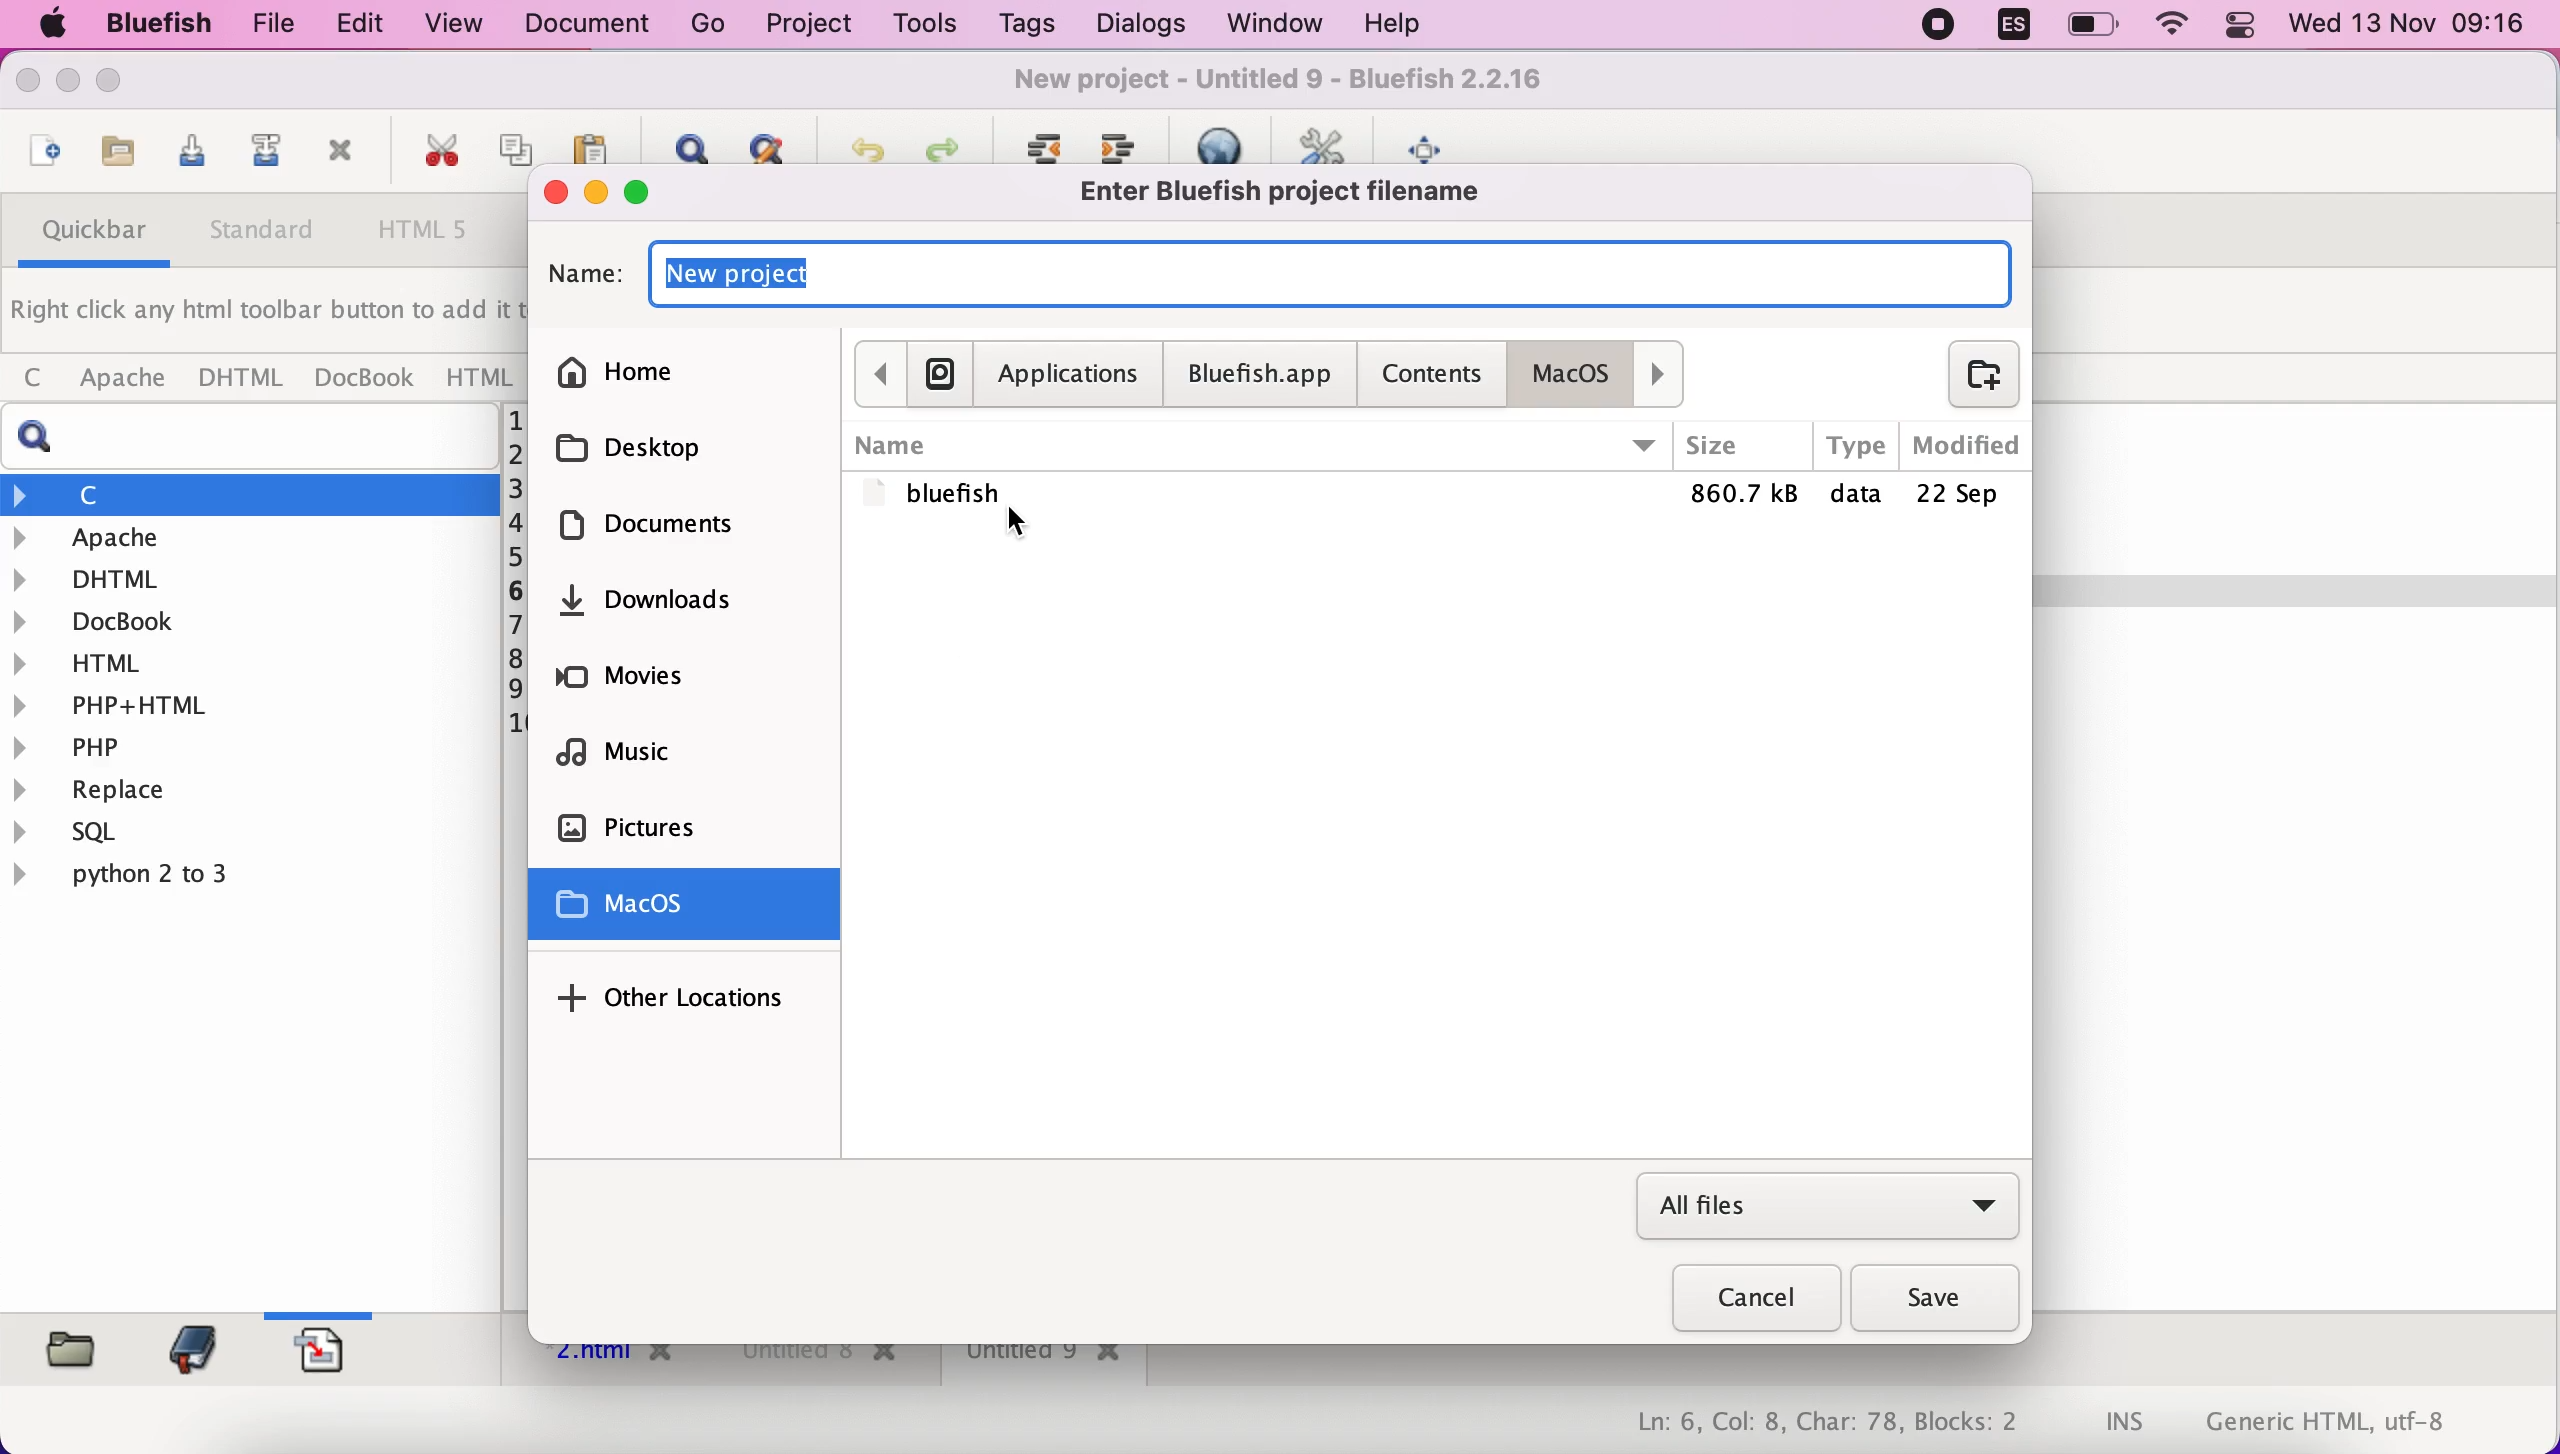 This screenshot has height=1454, width=2560. Describe the element at coordinates (677, 532) in the screenshot. I see `documents` at that location.